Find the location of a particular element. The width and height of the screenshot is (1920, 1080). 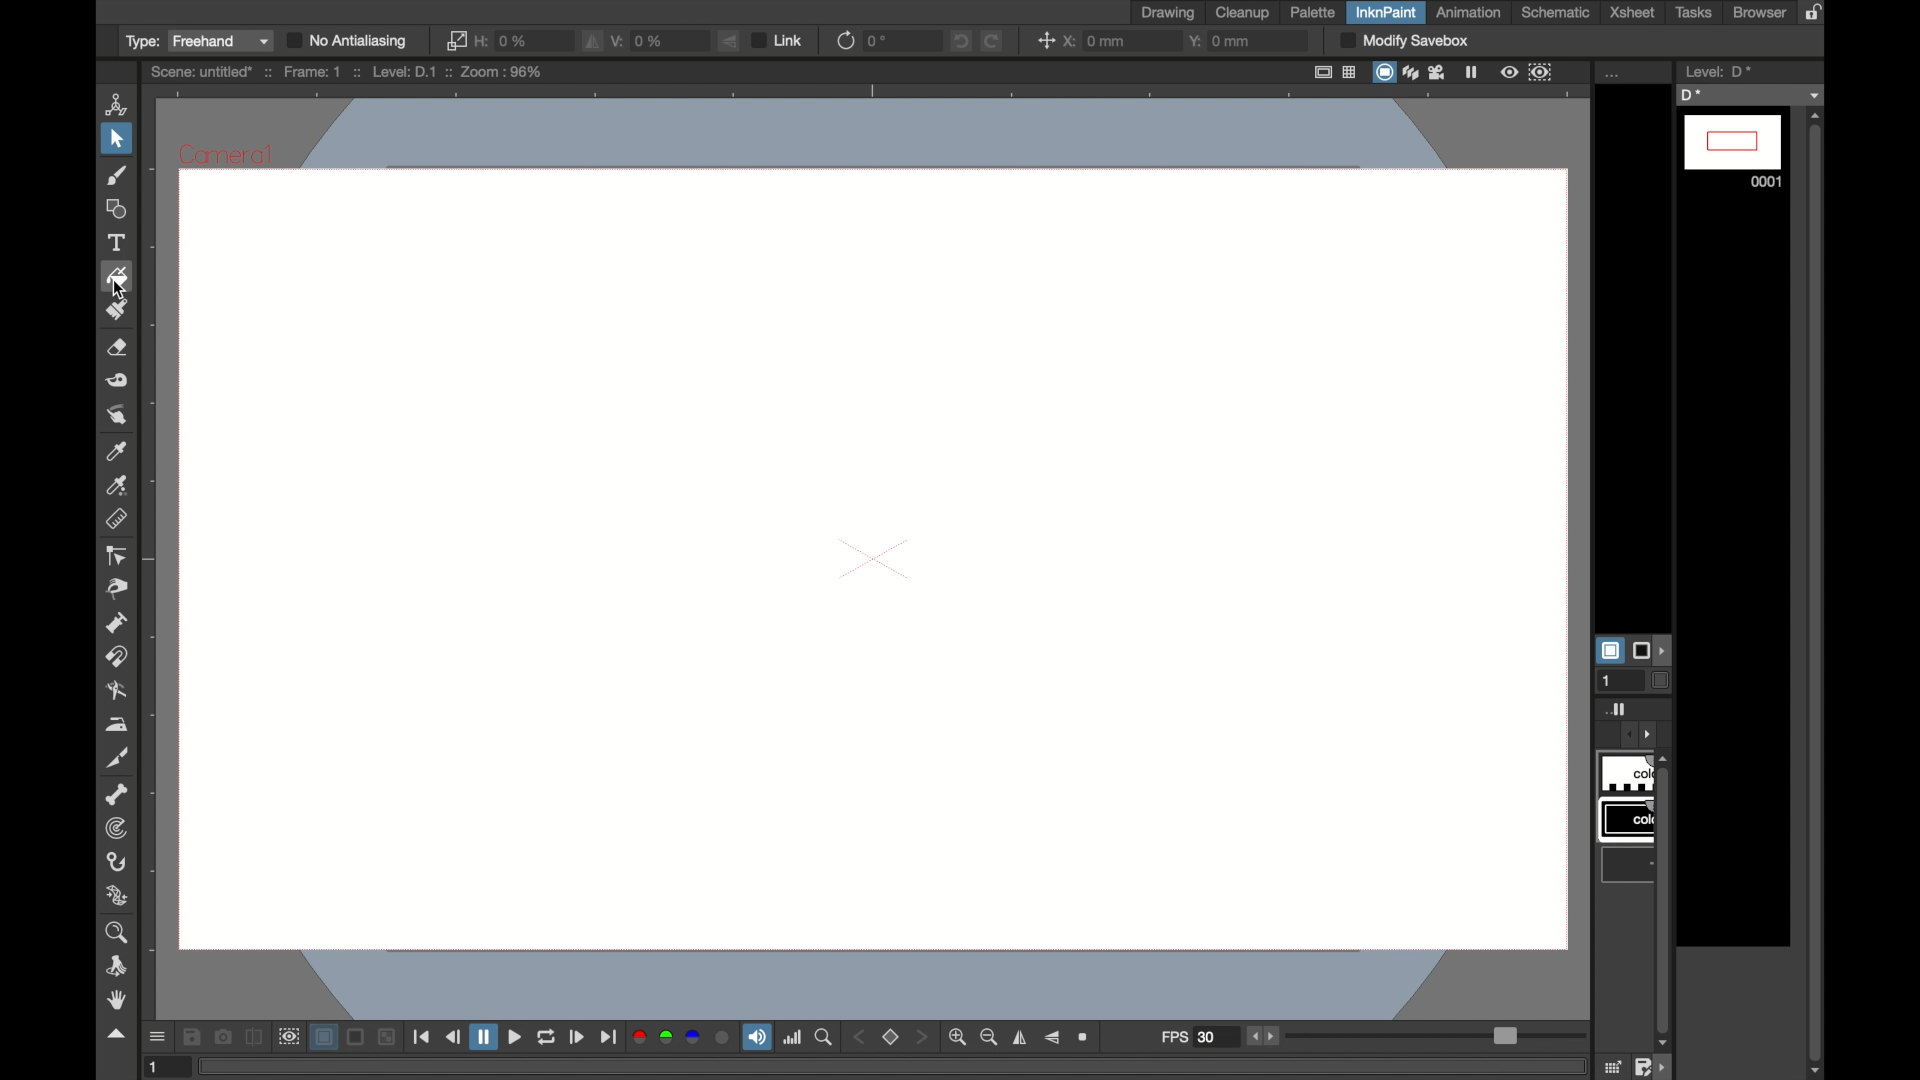

tape tool is located at coordinates (115, 381).